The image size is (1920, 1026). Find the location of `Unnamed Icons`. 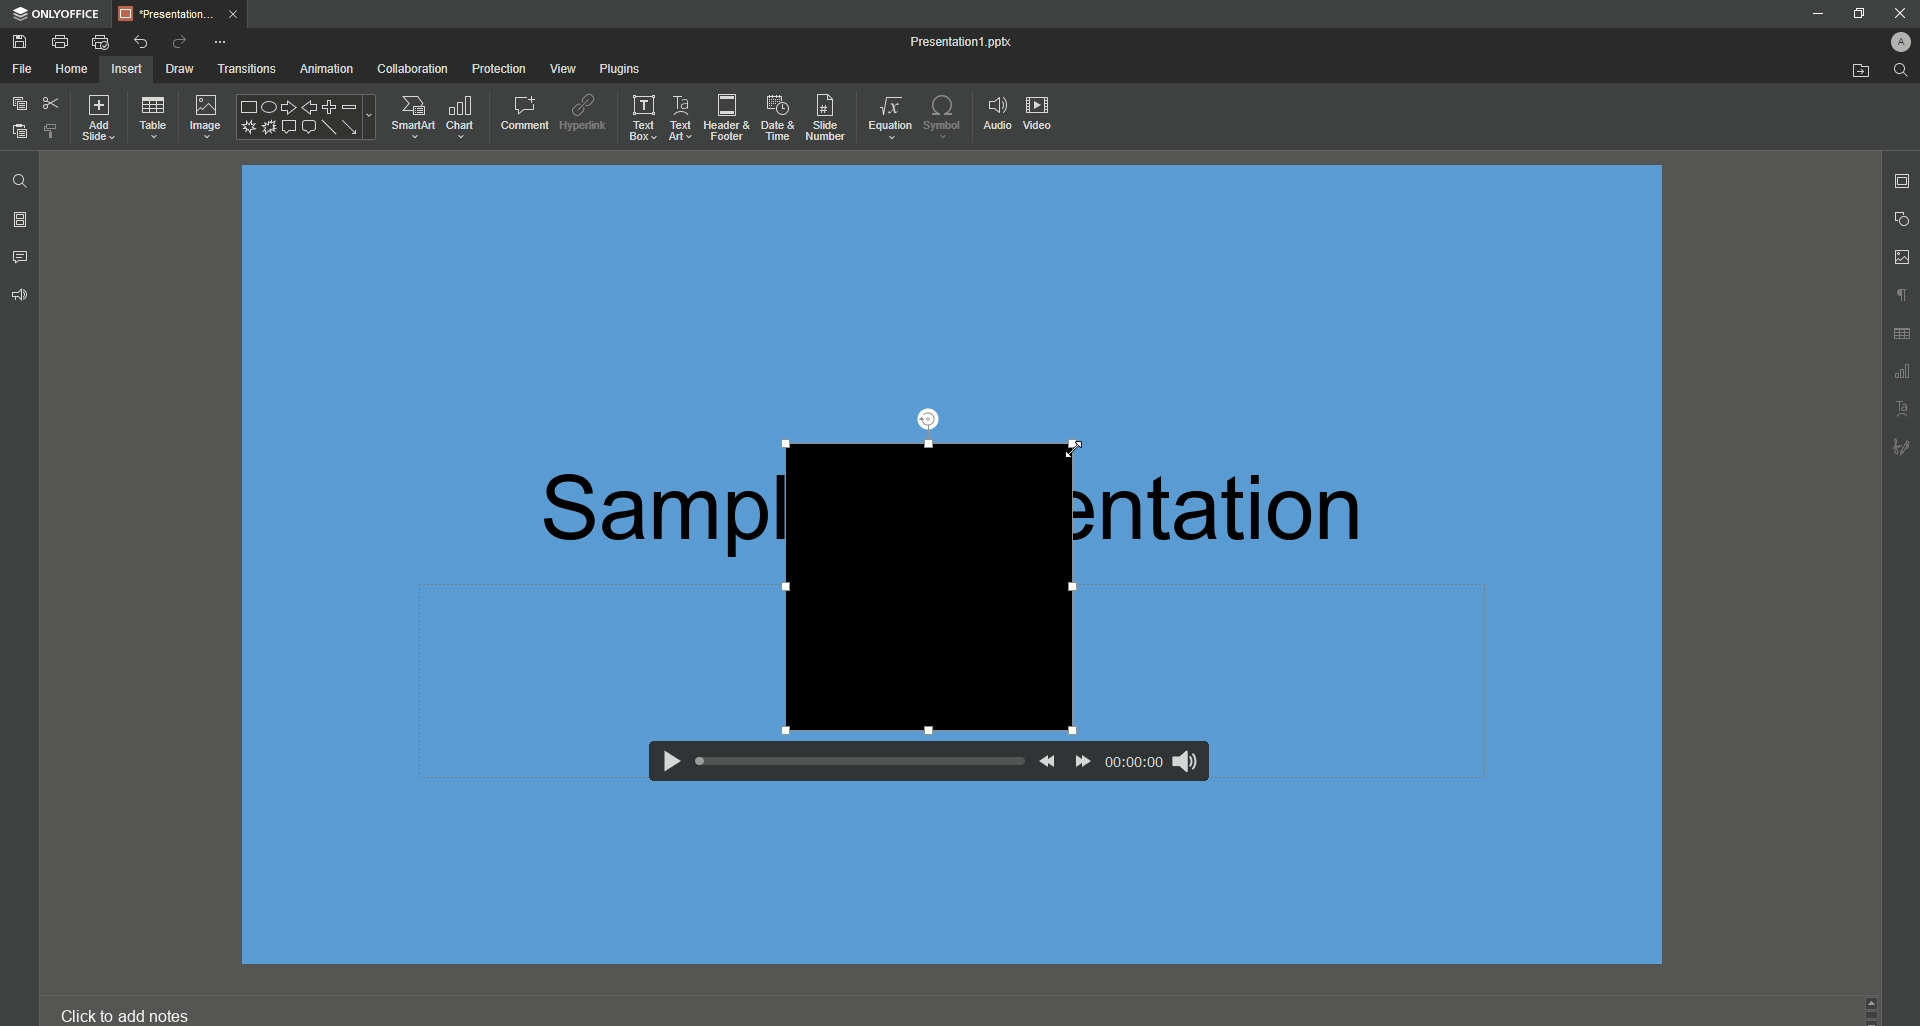

Unnamed Icons is located at coordinates (1897, 374).